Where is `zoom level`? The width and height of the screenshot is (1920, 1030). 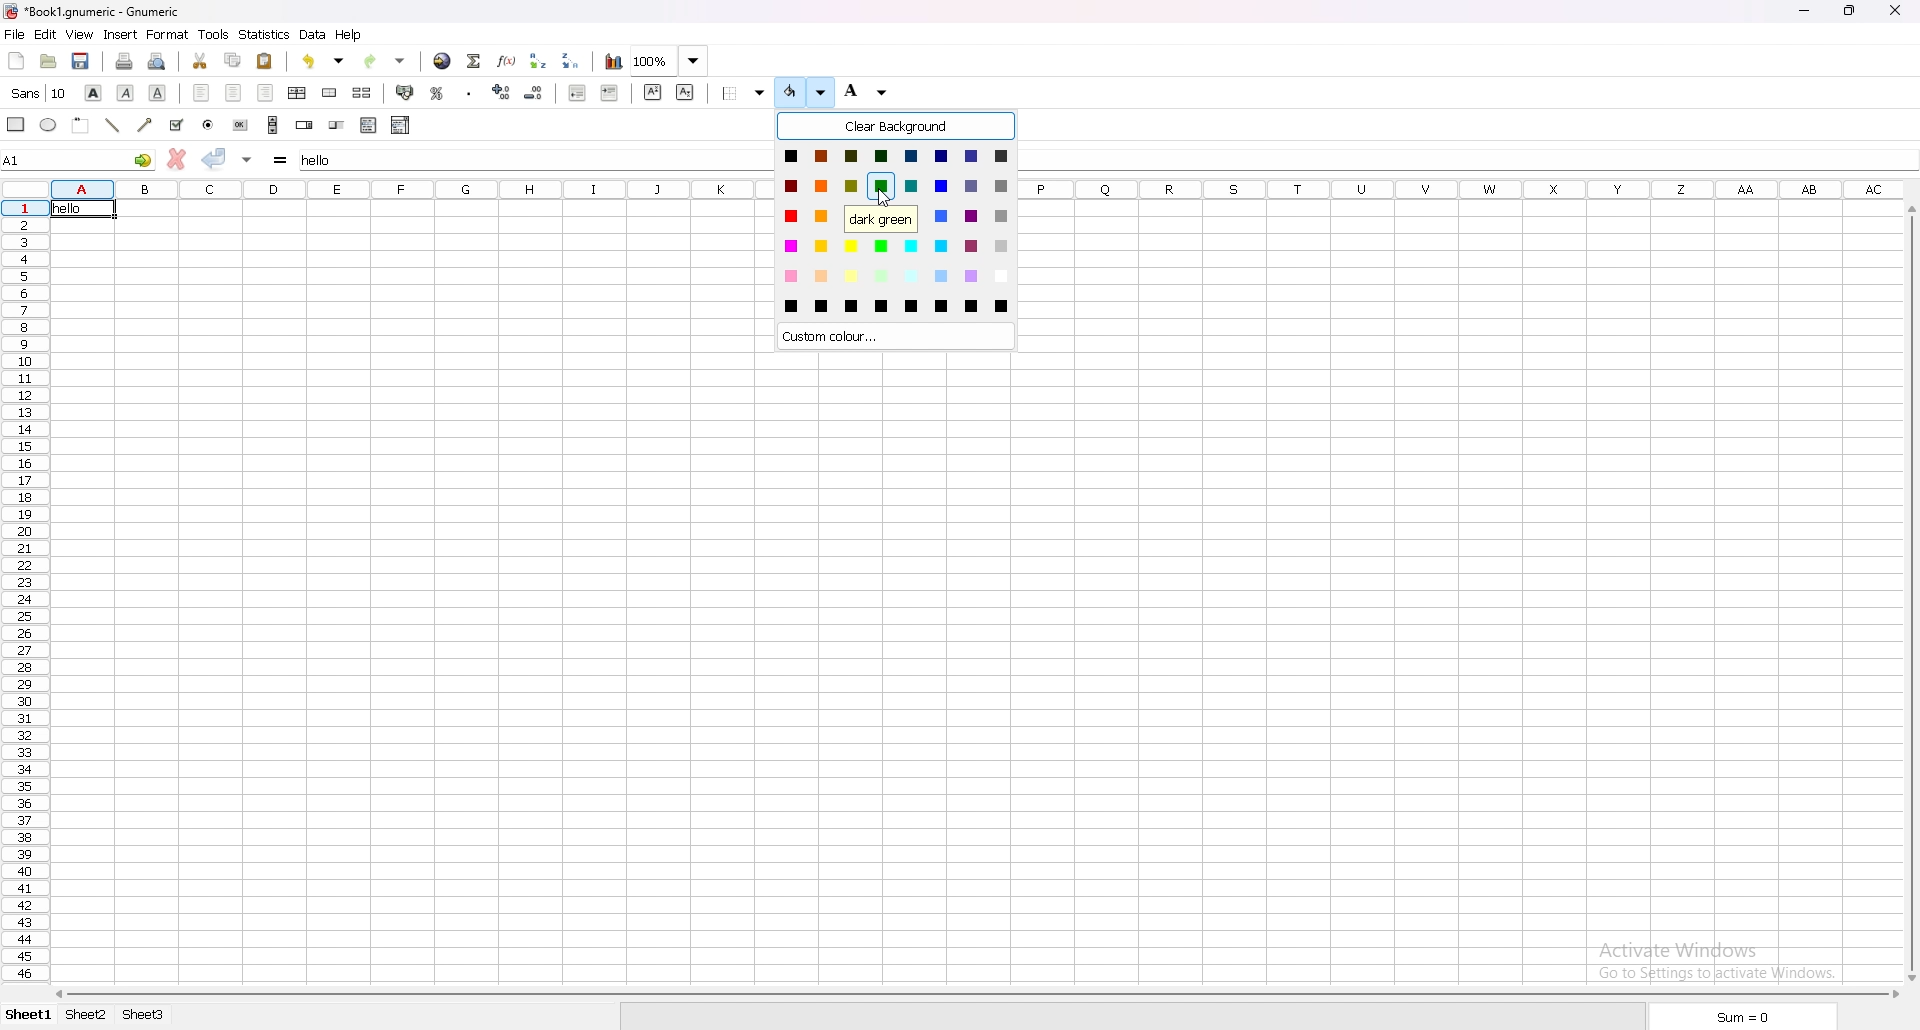
zoom level is located at coordinates (672, 60).